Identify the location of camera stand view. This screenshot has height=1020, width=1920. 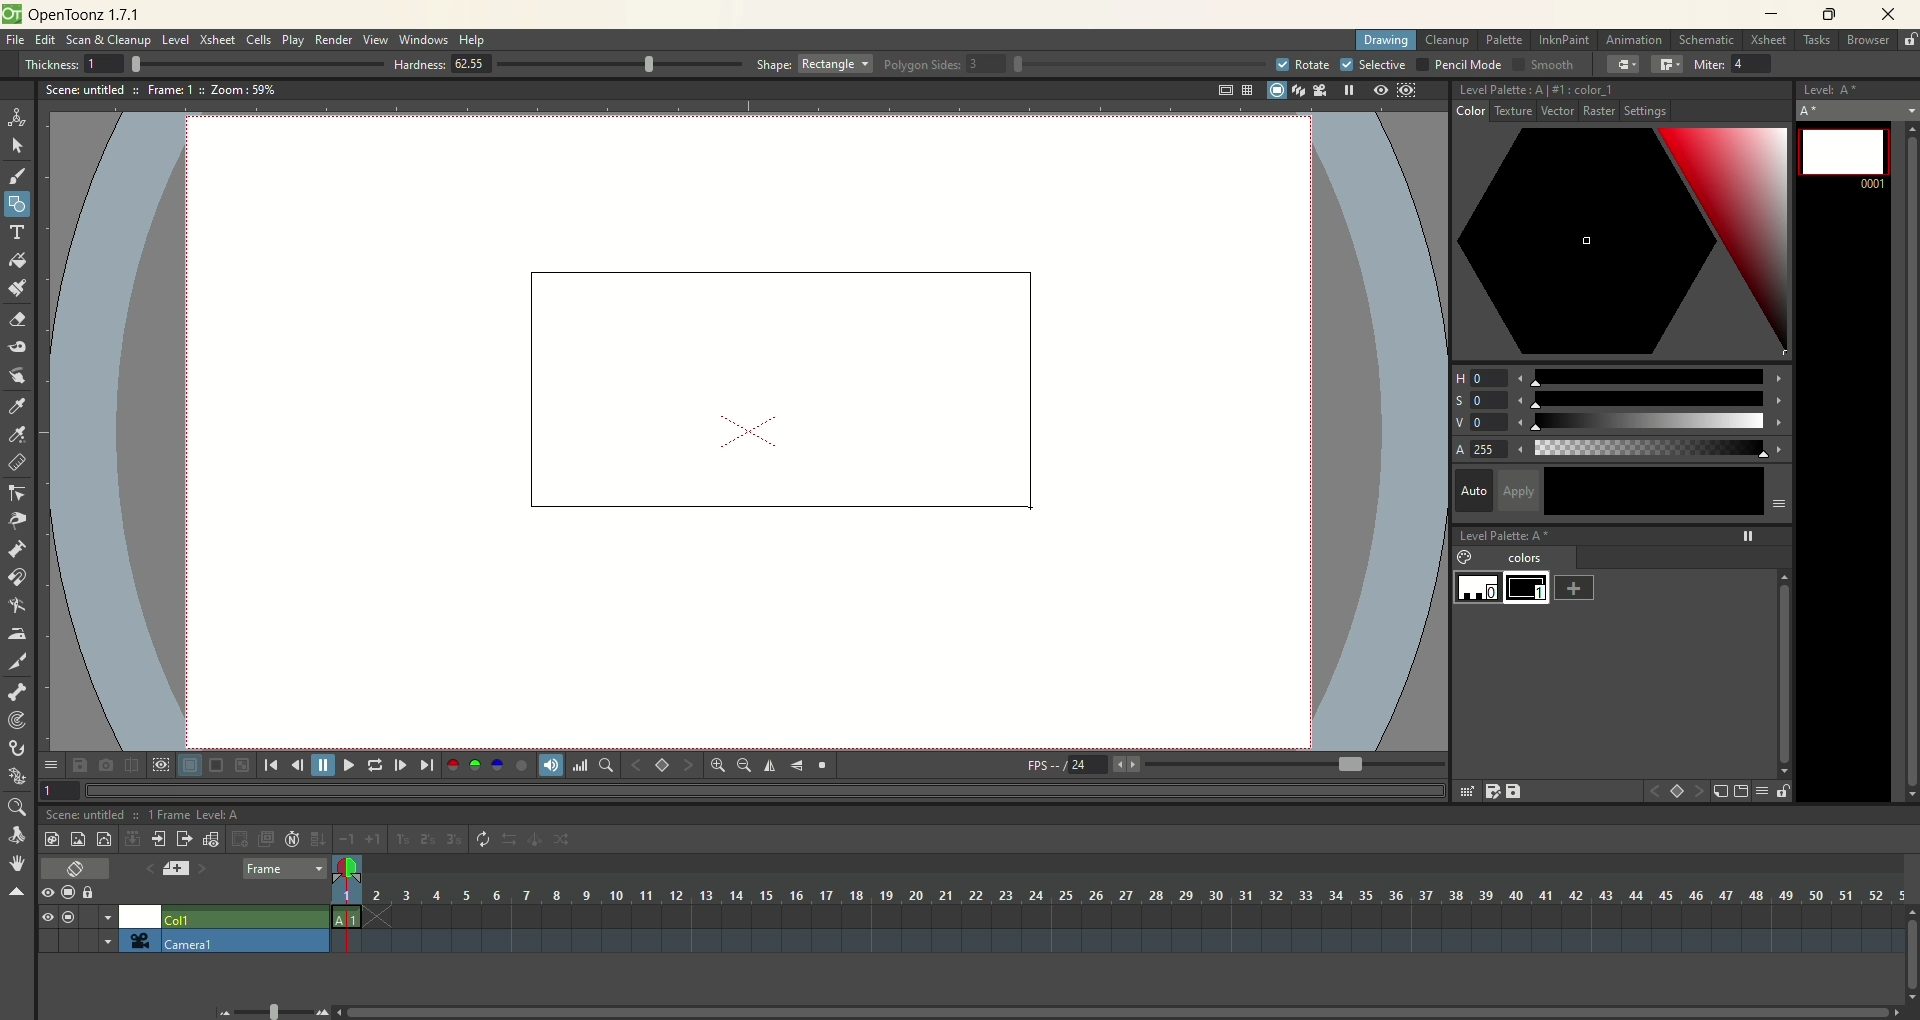
(1272, 92).